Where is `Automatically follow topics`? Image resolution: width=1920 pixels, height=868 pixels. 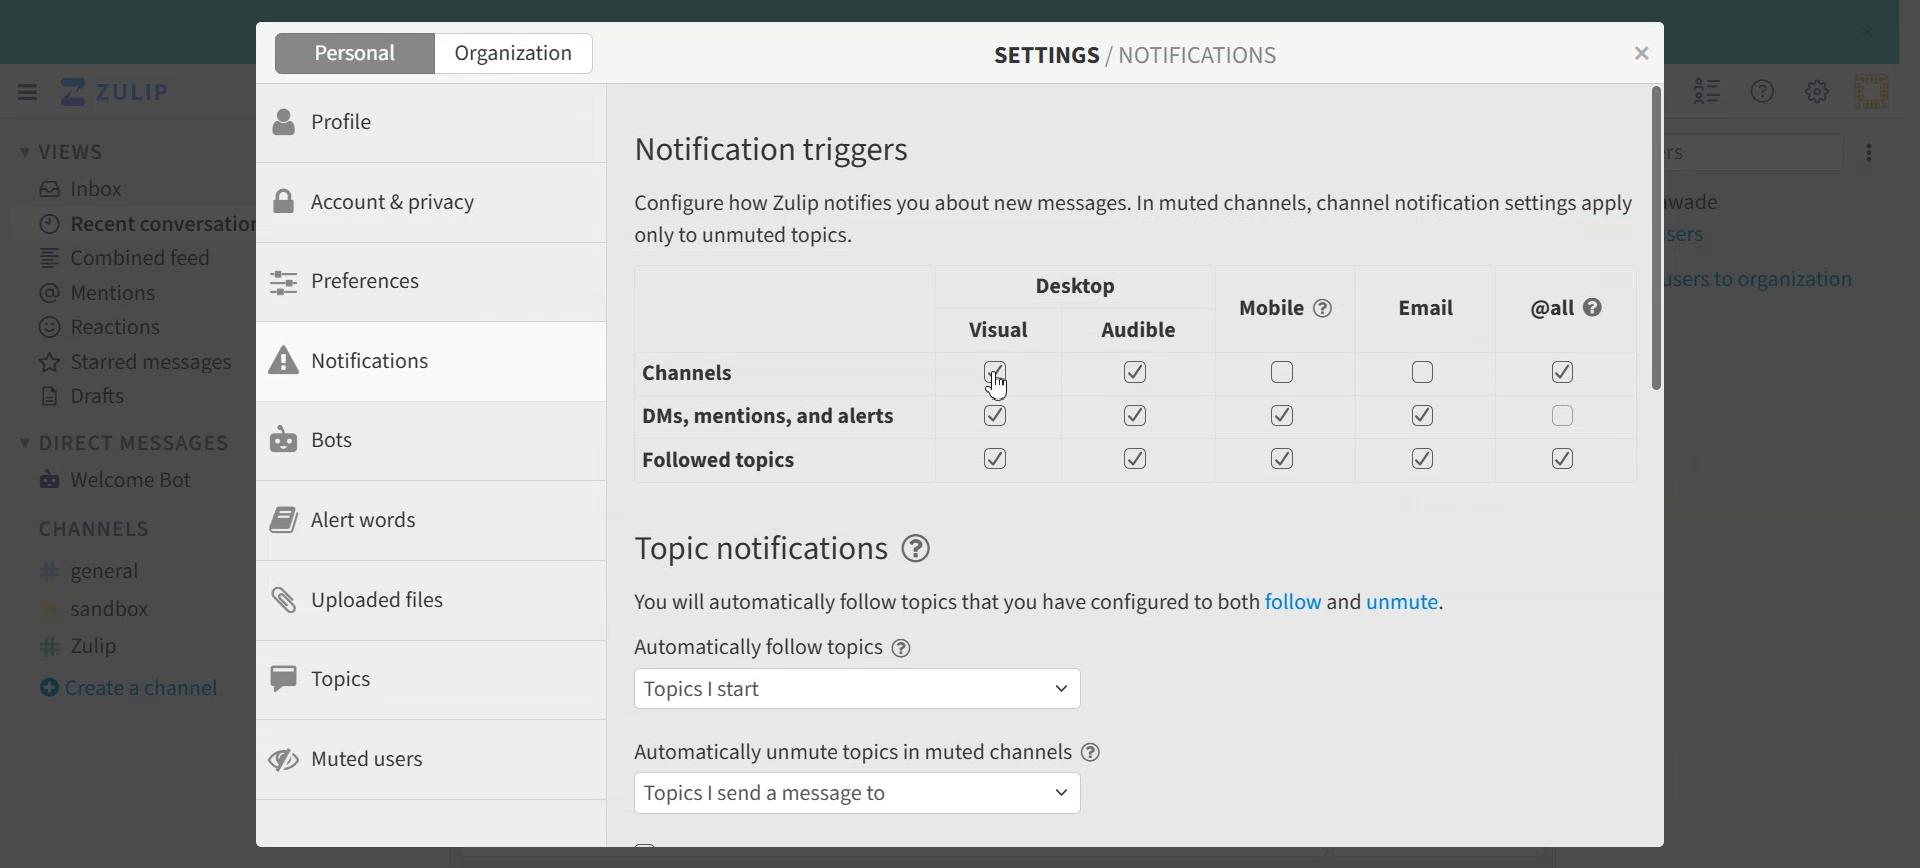 Automatically follow topics is located at coordinates (756, 648).